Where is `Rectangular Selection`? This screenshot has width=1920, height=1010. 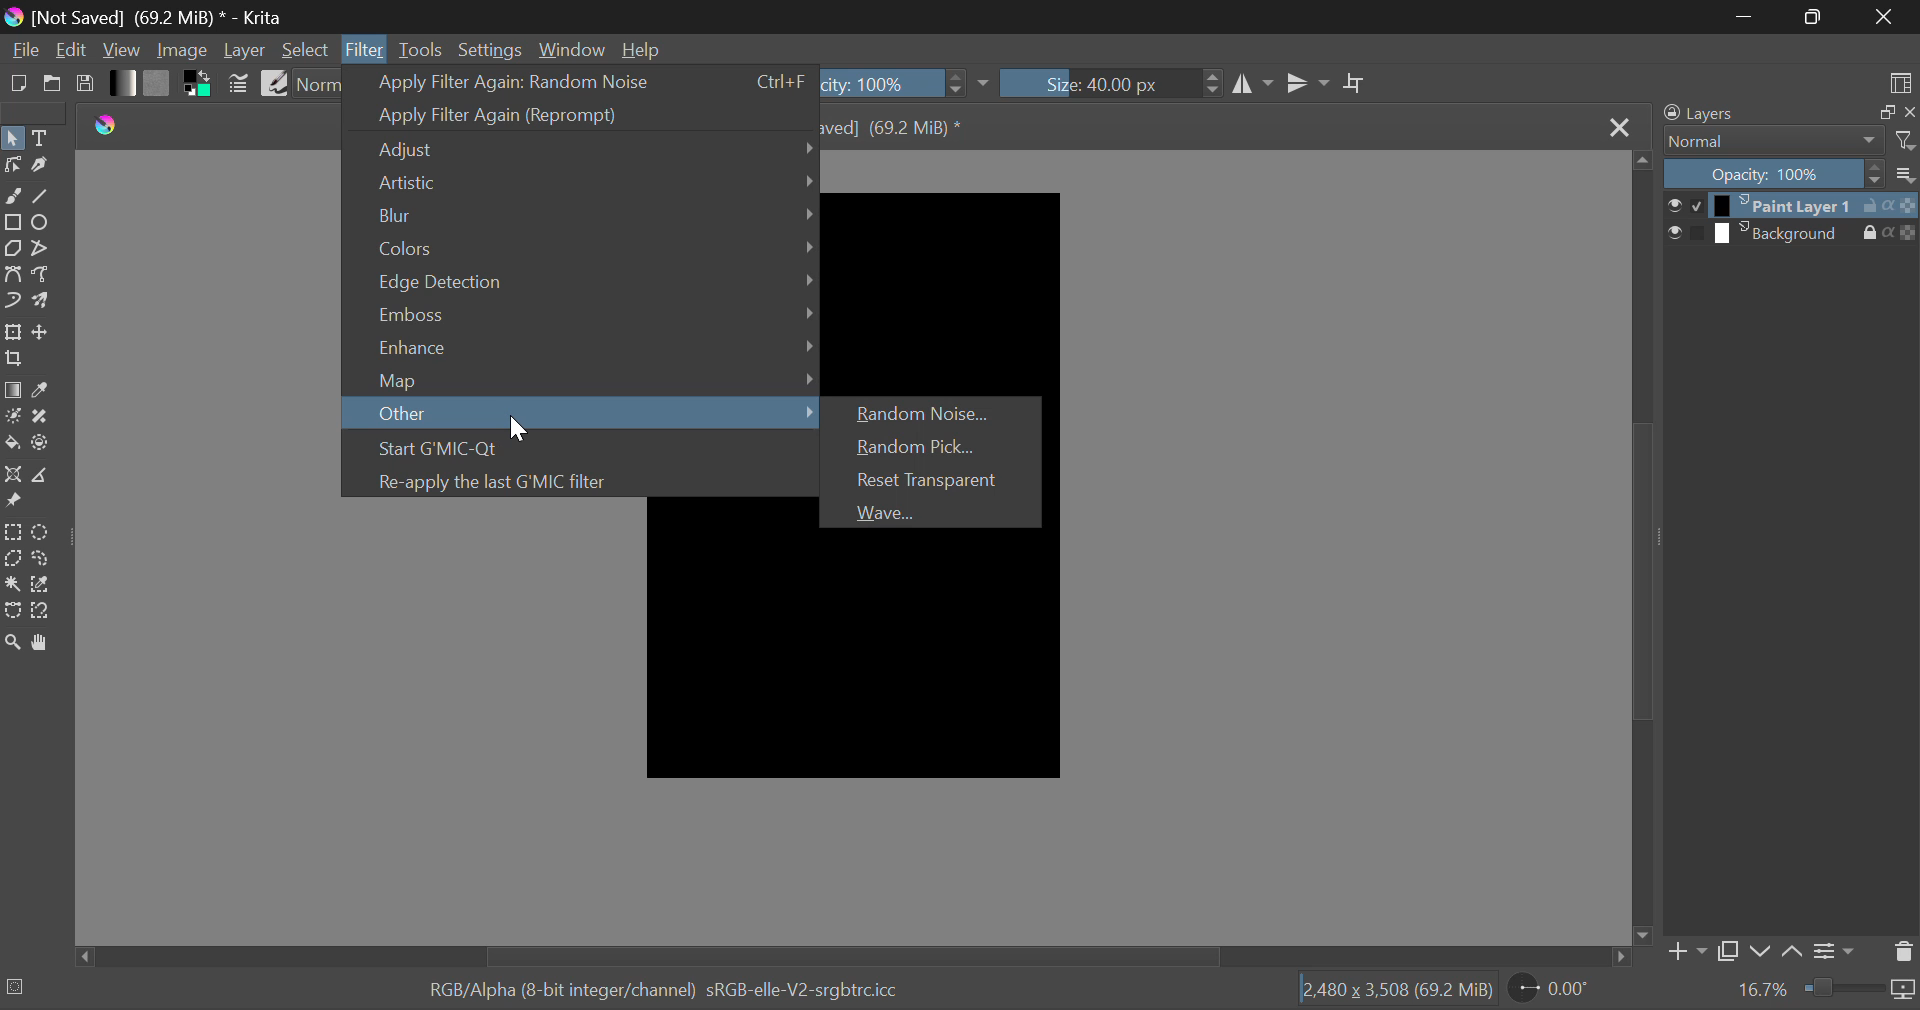
Rectangular Selection is located at coordinates (13, 531).